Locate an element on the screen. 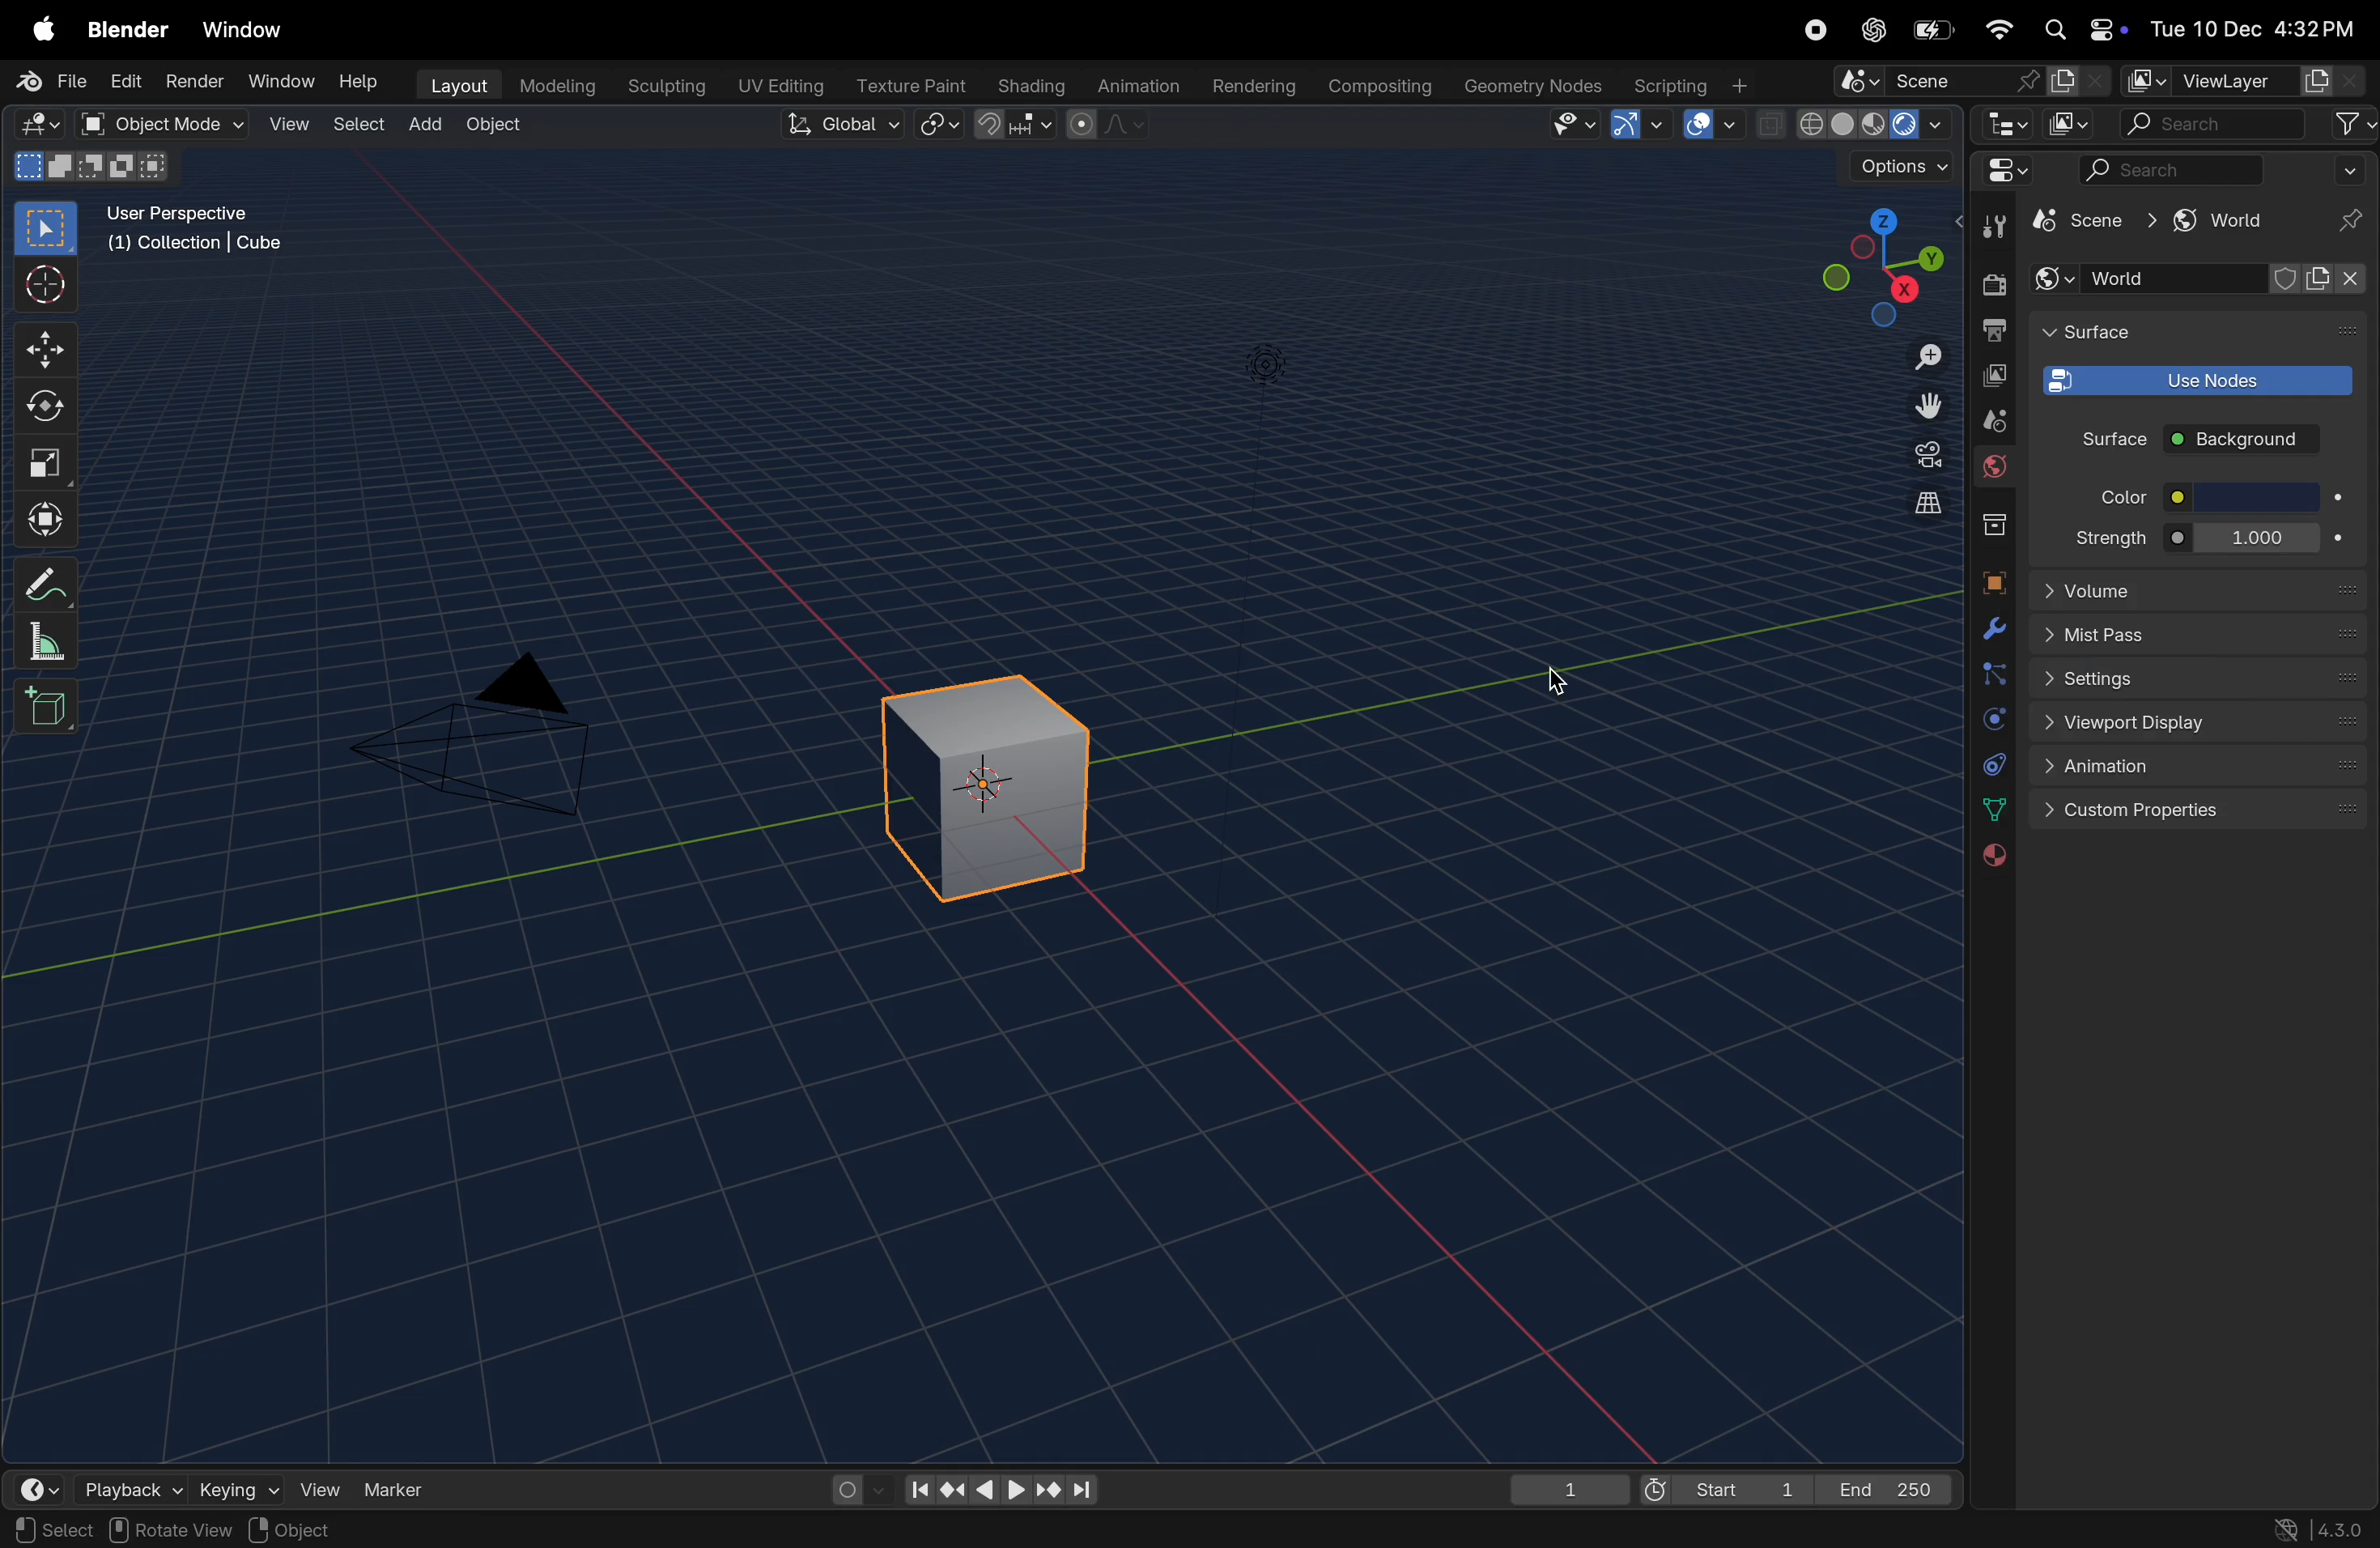  select is located at coordinates (48, 229).